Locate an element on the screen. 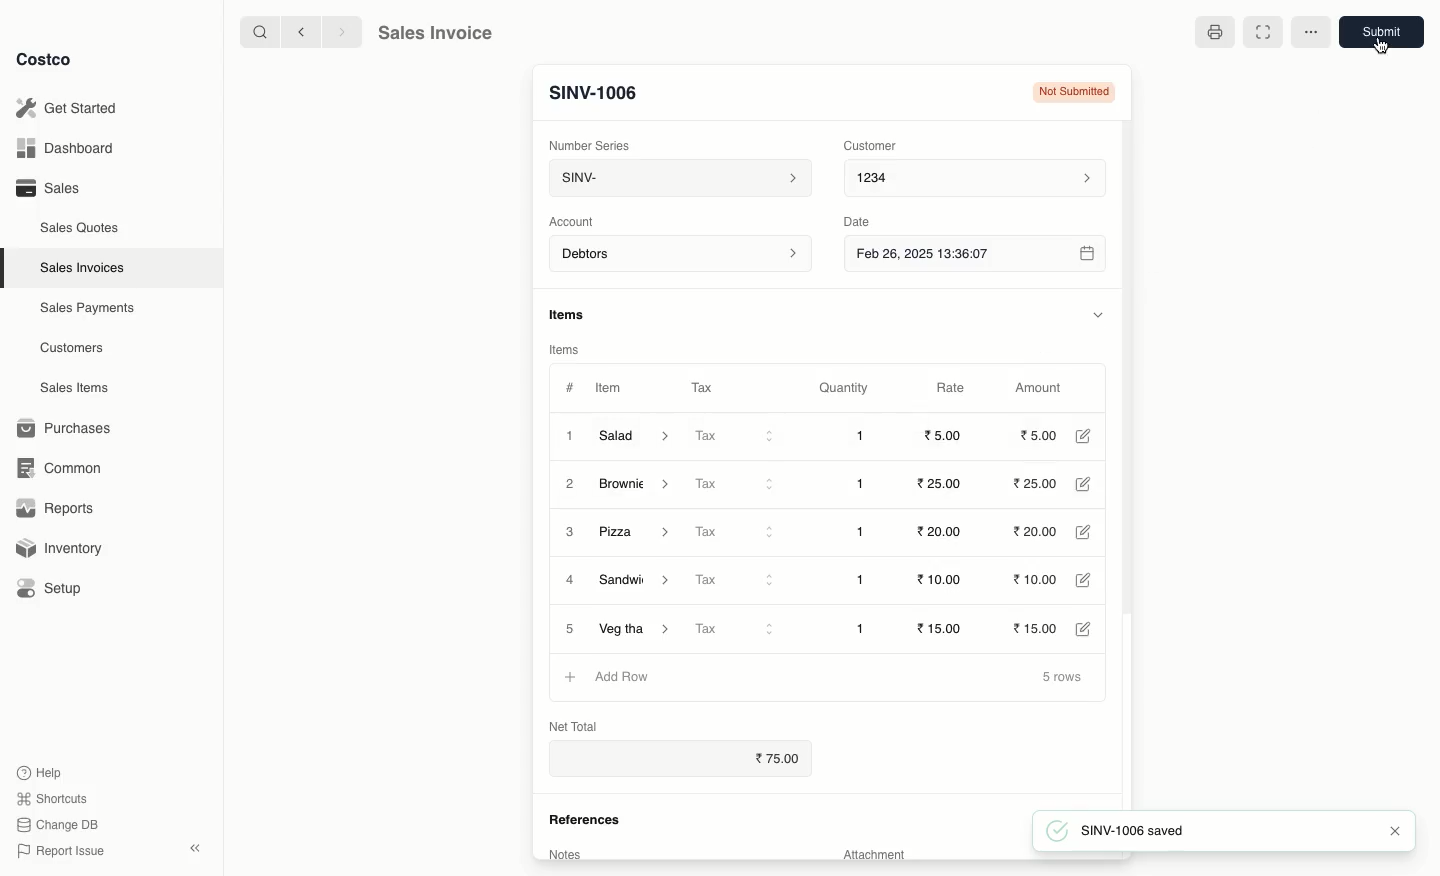  Tax is located at coordinates (733, 483).